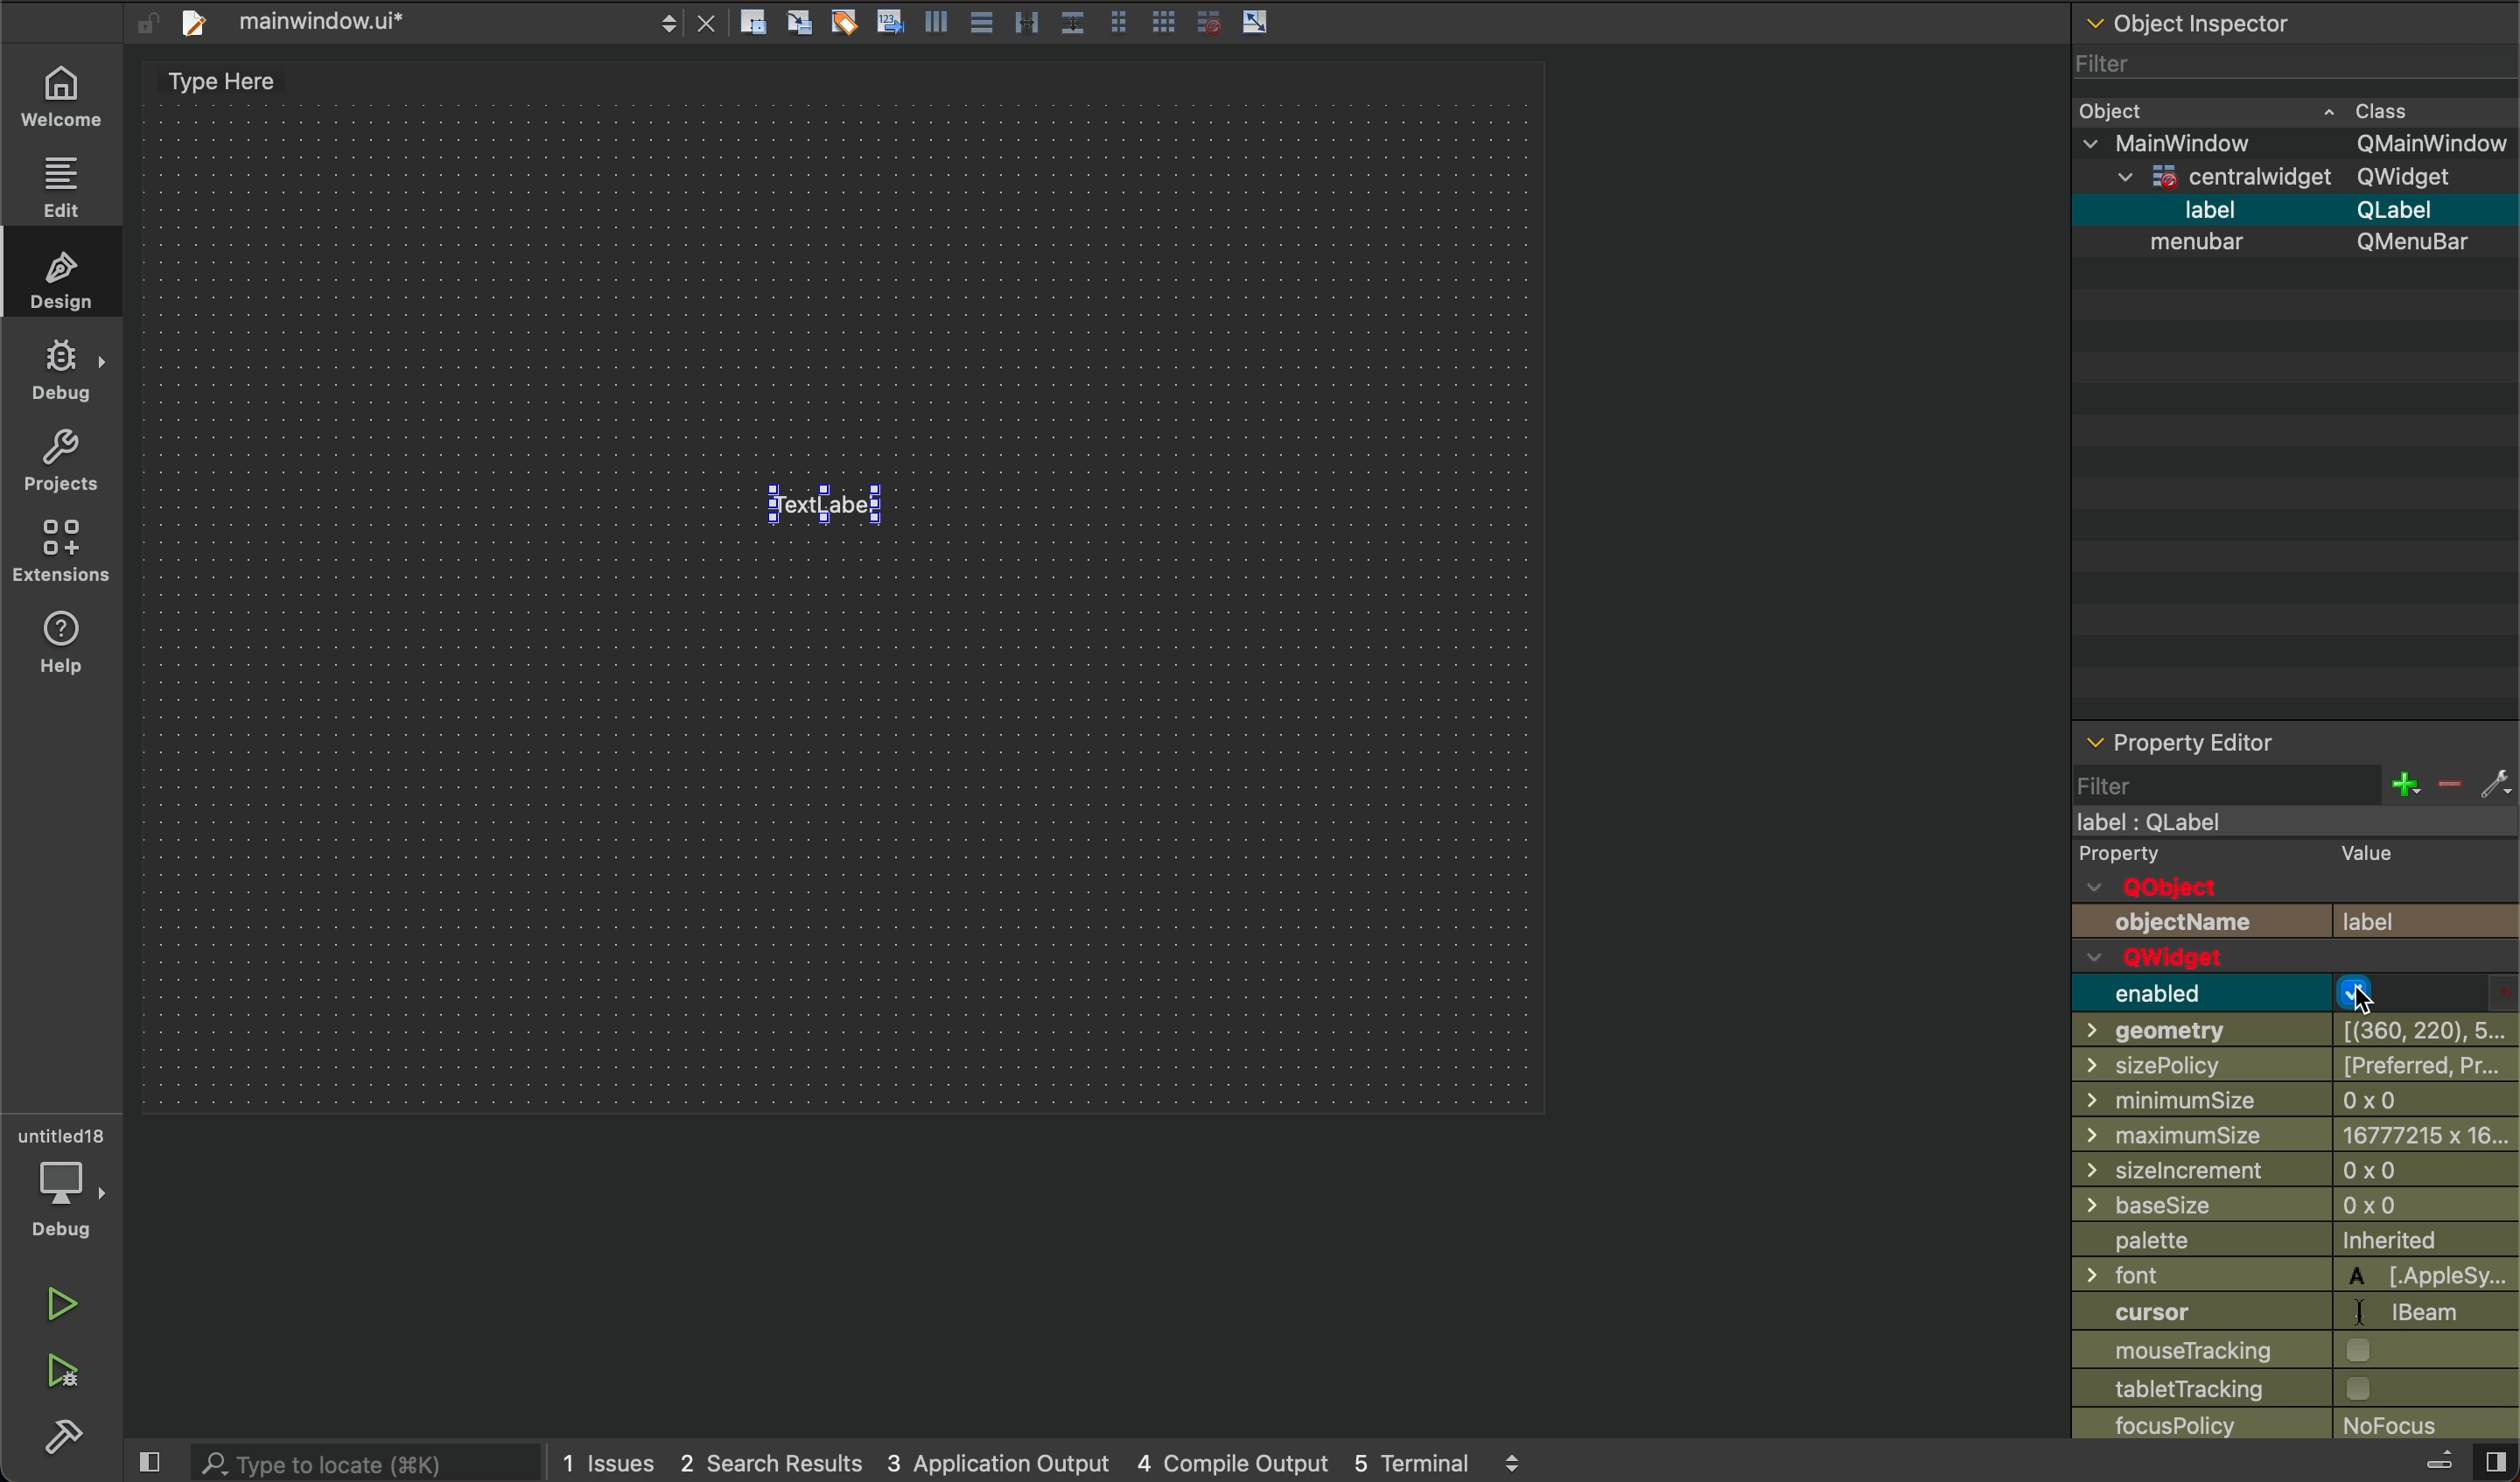 Image resolution: width=2520 pixels, height=1482 pixels. I want to click on label, so click(2405, 920).